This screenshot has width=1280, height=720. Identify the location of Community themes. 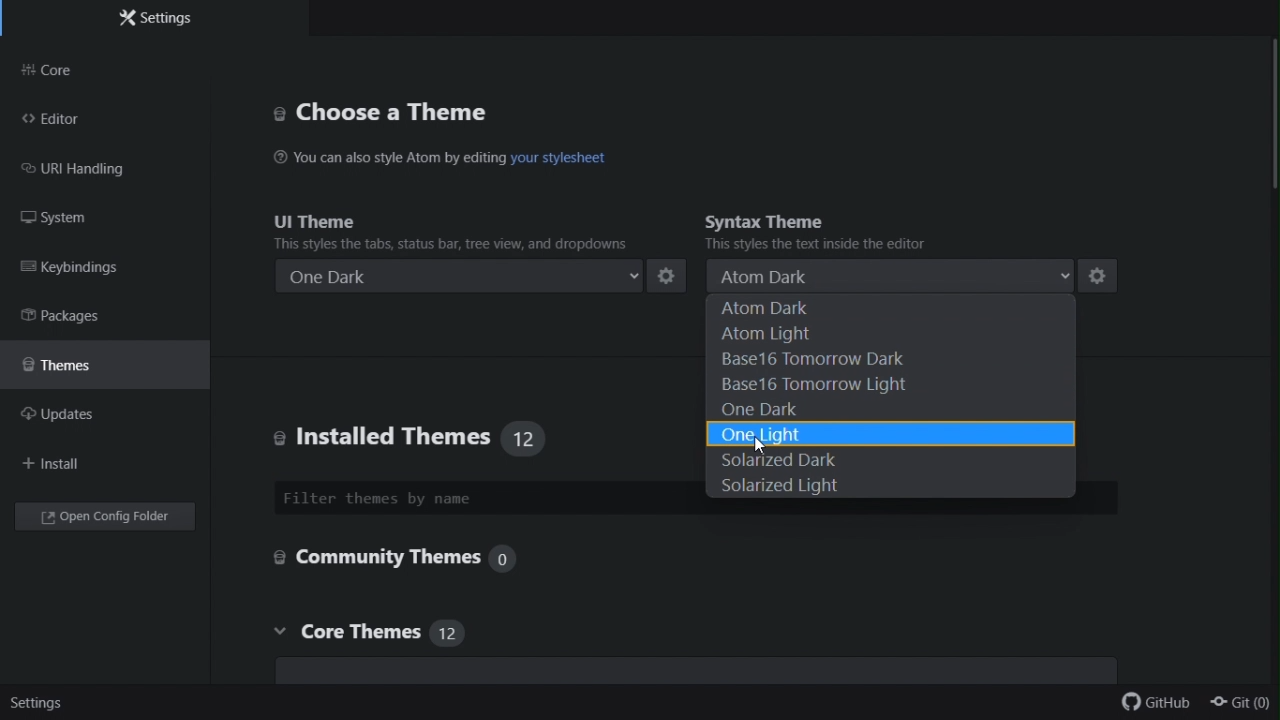
(454, 559).